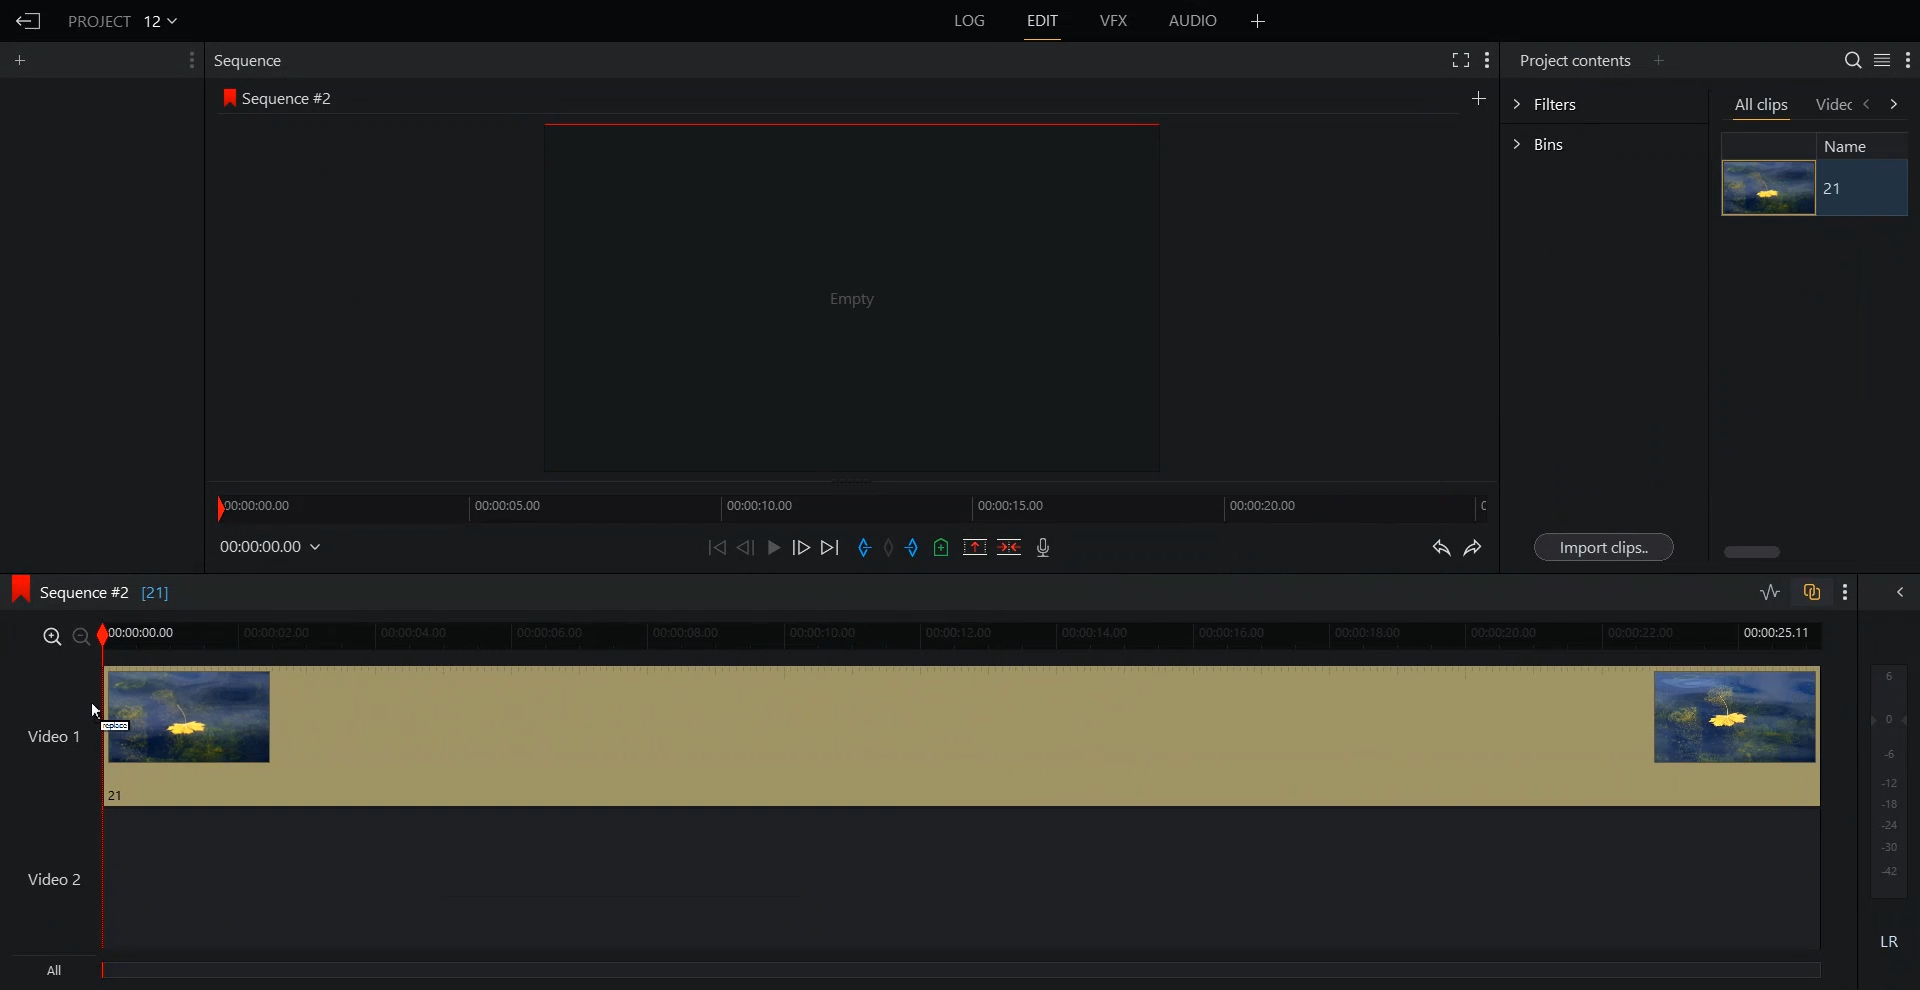 The width and height of the screenshot is (1920, 990). I want to click on Video 2, so click(56, 878).